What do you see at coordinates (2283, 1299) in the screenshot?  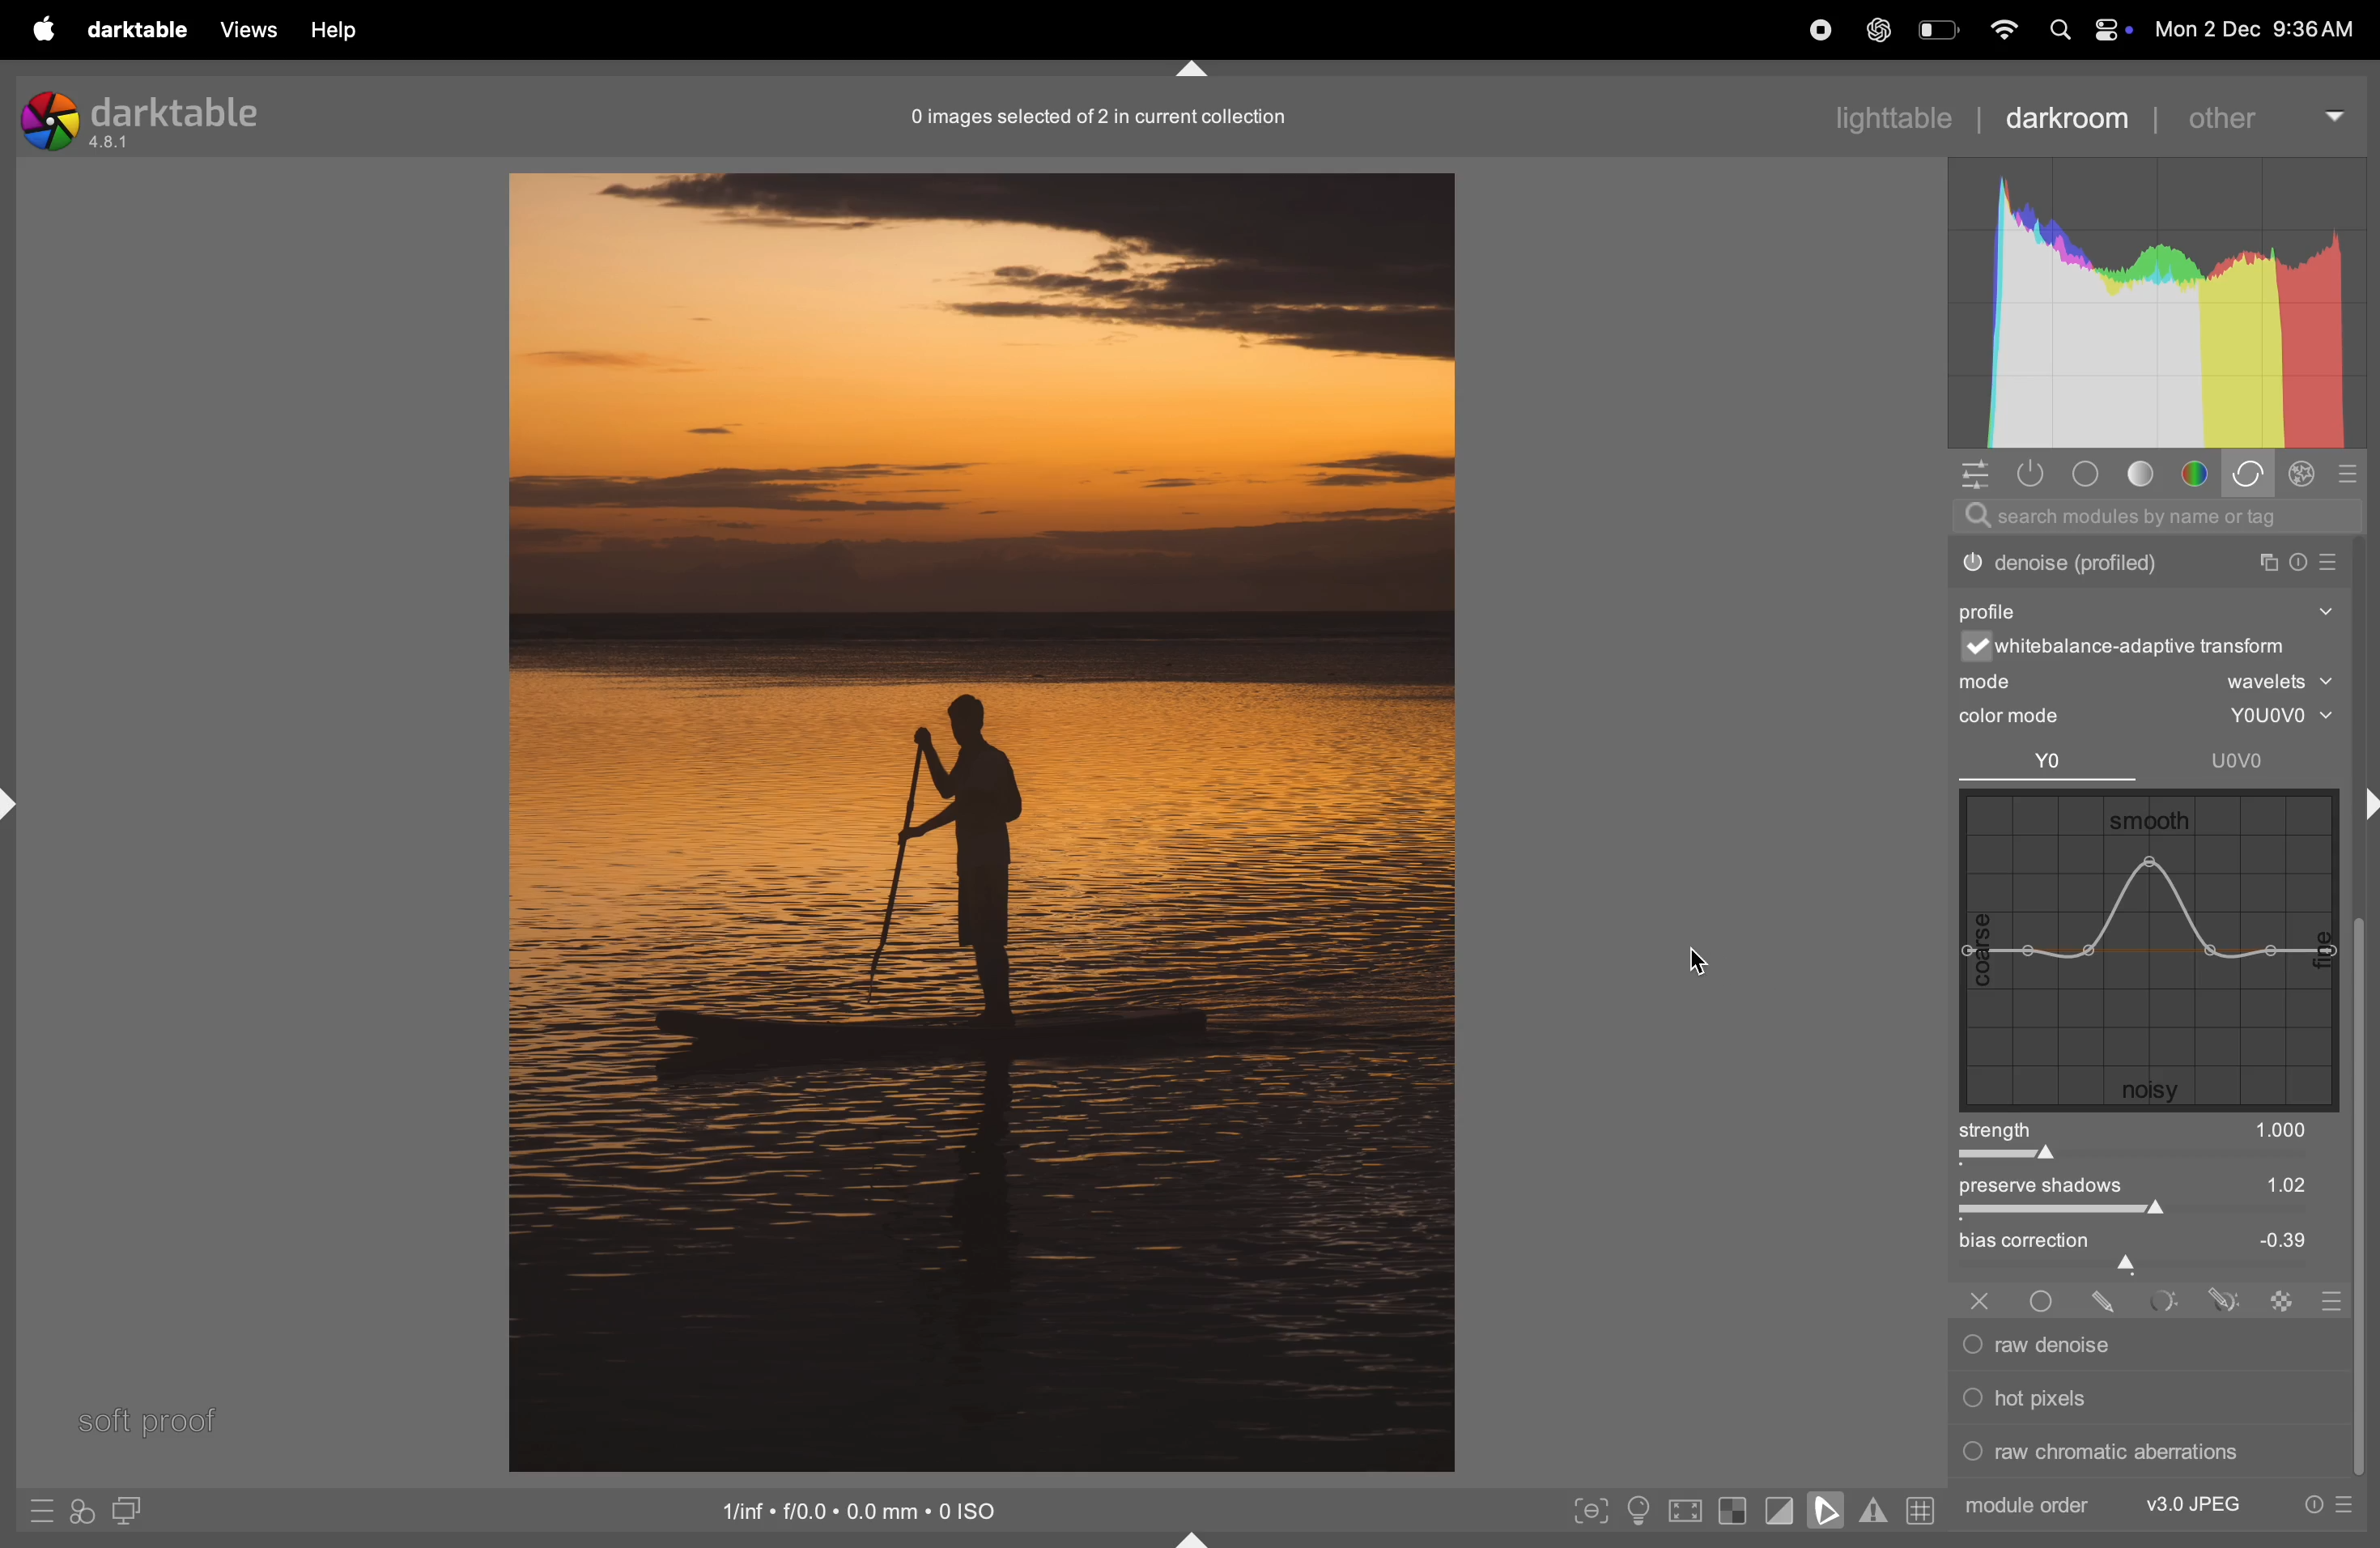 I see `sign` at bounding box center [2283, 1299].